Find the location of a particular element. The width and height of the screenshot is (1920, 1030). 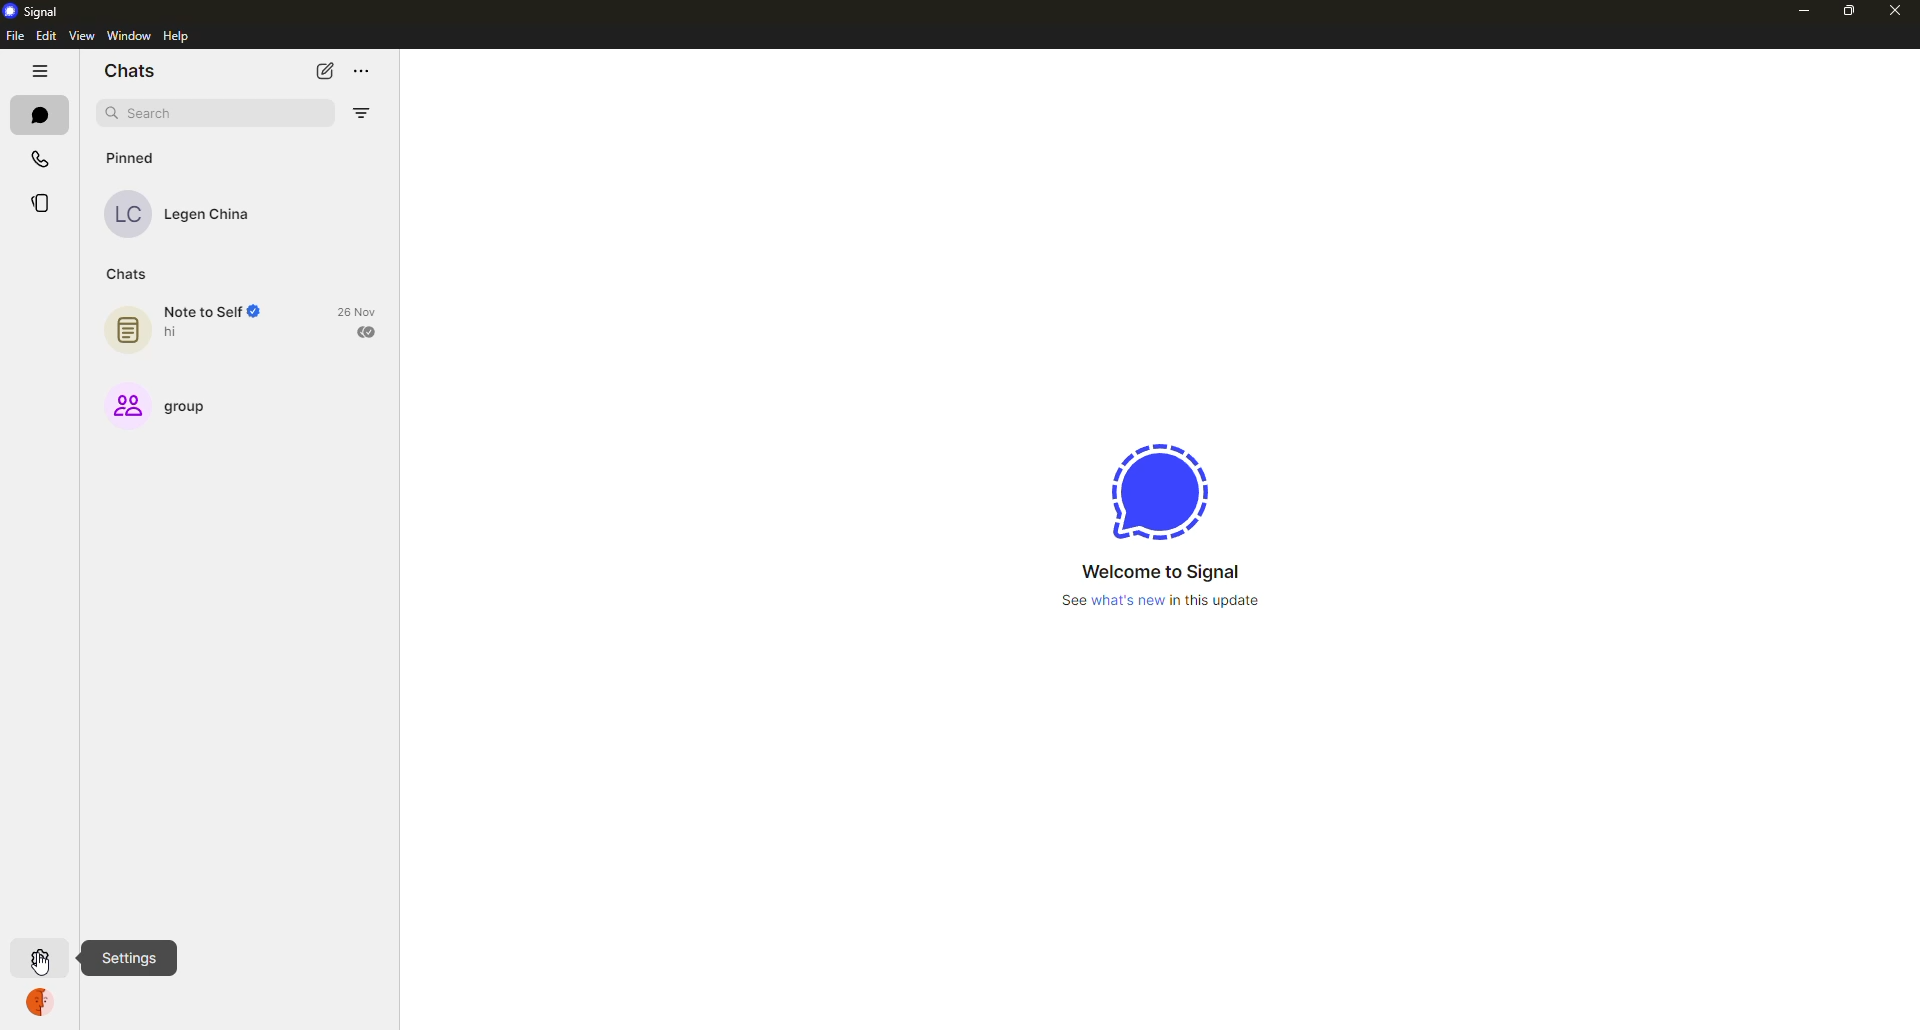

Mouse Cursor is located at coordinates (52, 964).